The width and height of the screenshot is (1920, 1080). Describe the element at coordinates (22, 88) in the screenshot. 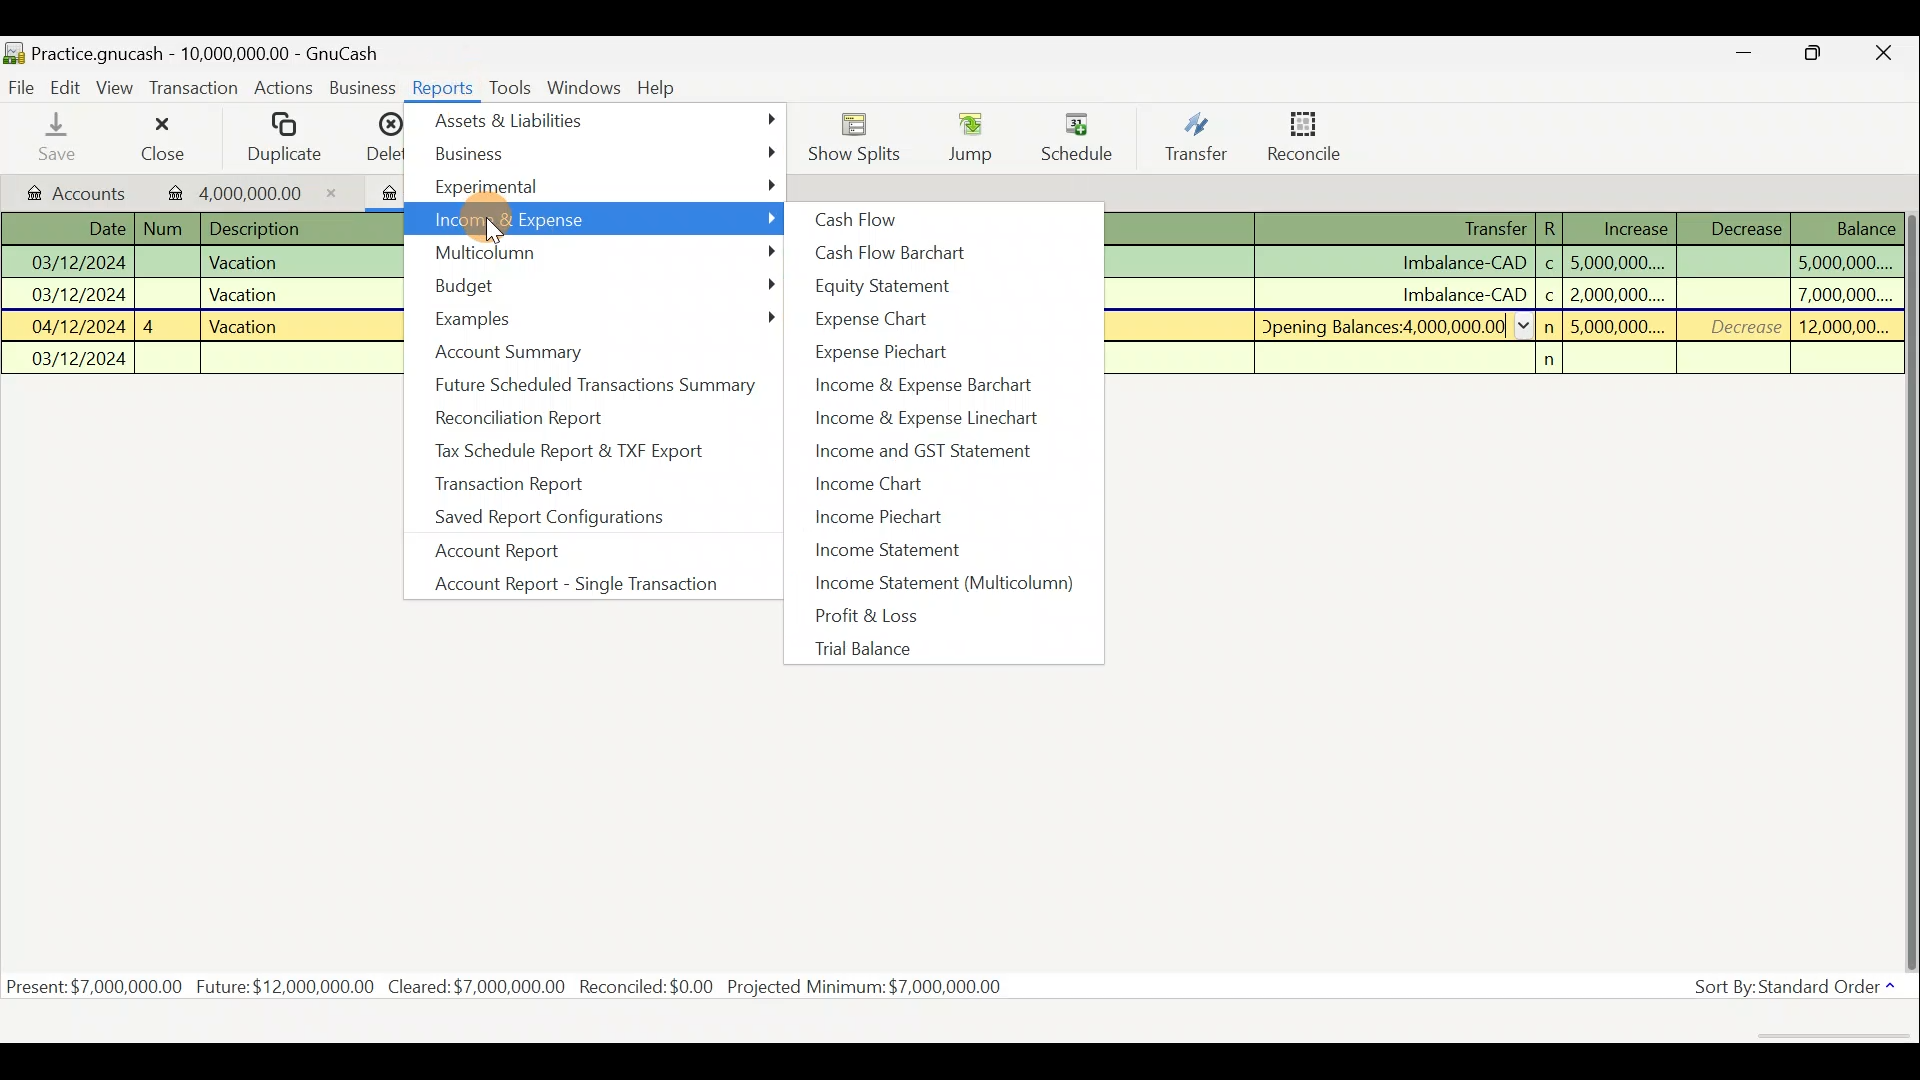

I see `File` at that location.